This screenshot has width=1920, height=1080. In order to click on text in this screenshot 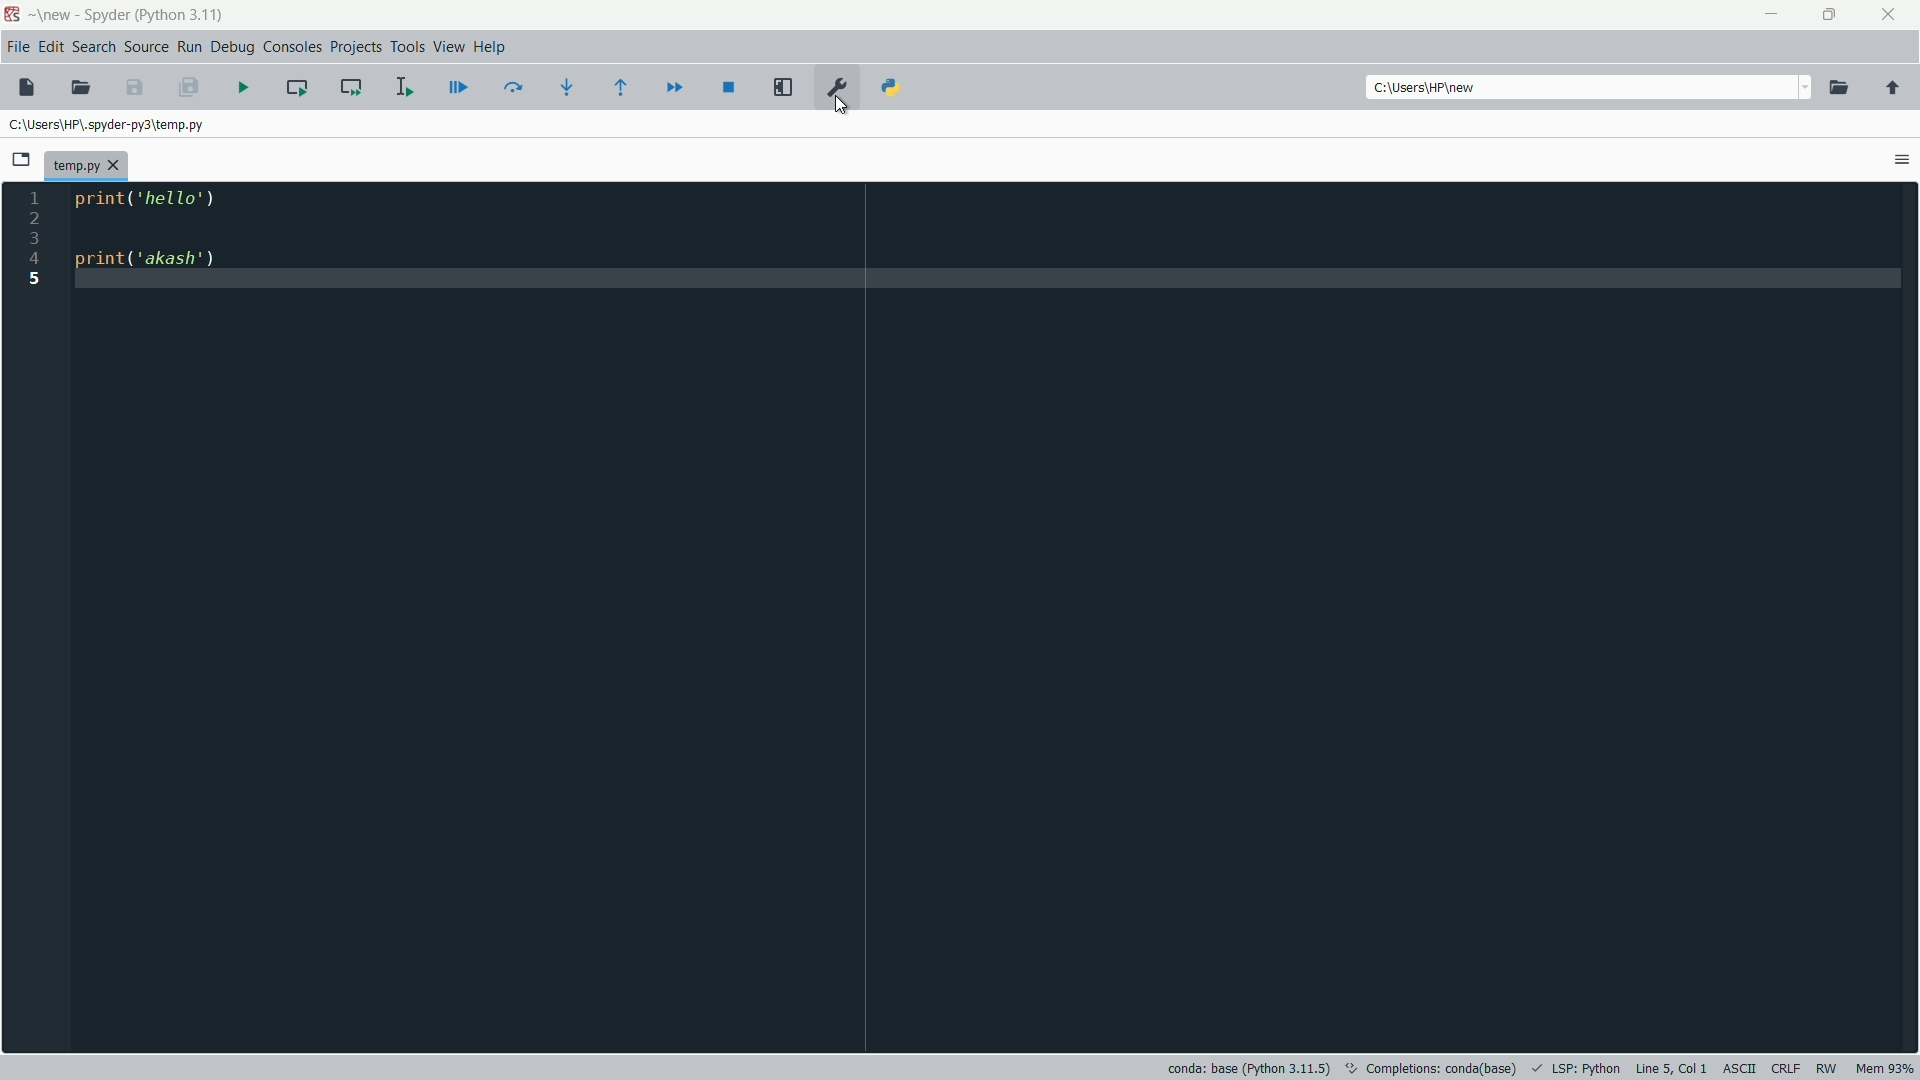, I will do `click(1433, 1066)`.